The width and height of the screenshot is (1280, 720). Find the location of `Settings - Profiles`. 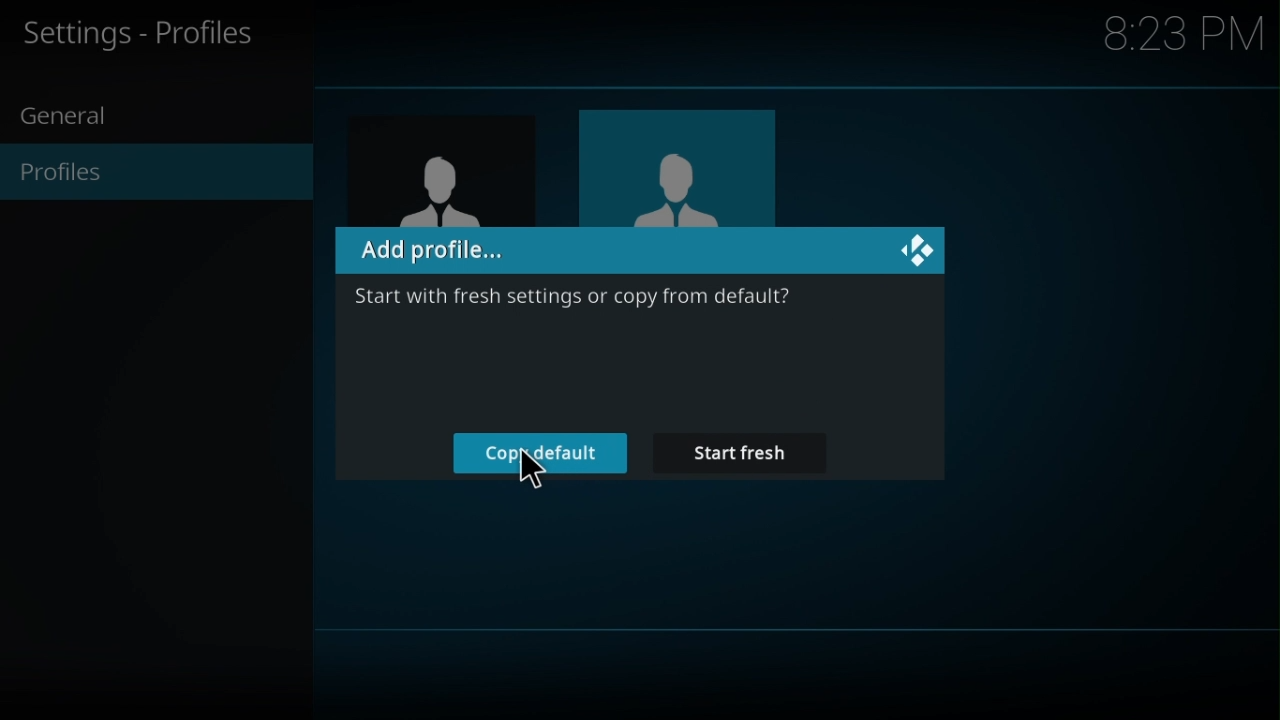

Settings - Profiles is located at coordinates (136, 36).